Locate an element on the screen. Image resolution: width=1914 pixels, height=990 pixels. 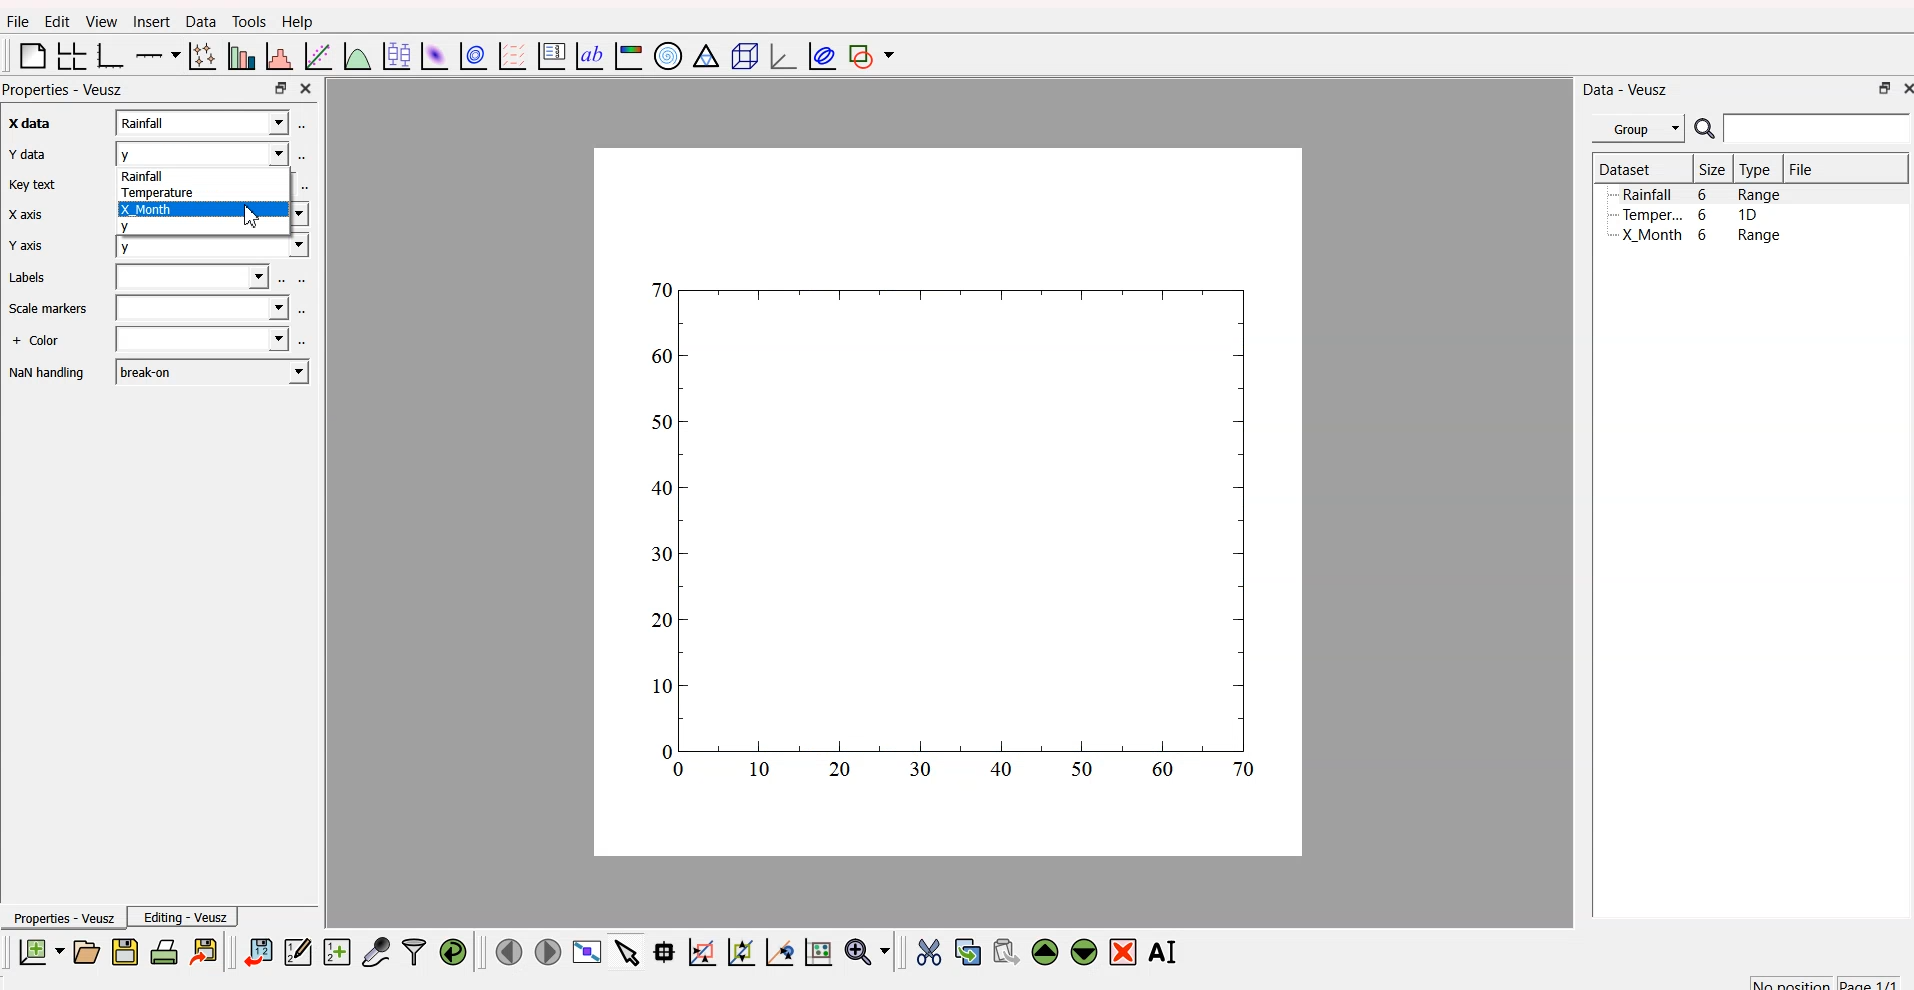
y is located at coordinates (209, 248).